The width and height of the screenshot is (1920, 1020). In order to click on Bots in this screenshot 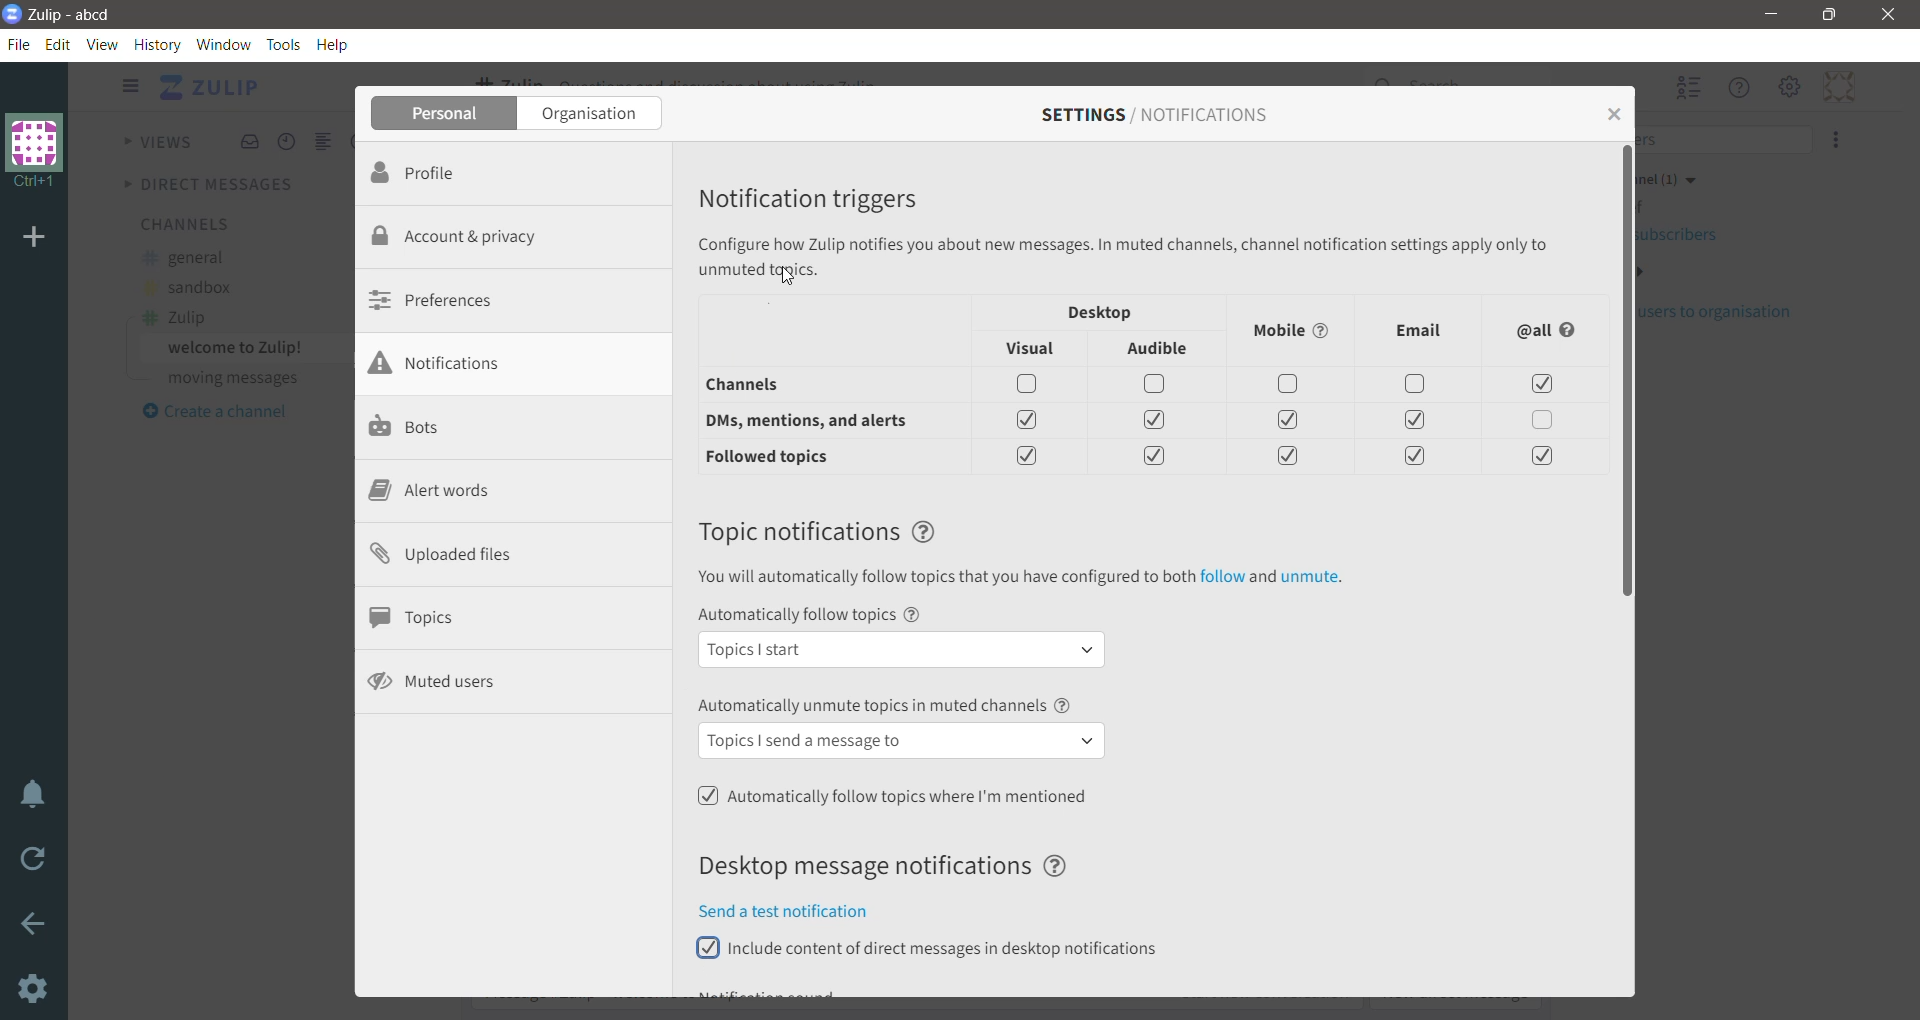, I will do `click(409, 428)`.